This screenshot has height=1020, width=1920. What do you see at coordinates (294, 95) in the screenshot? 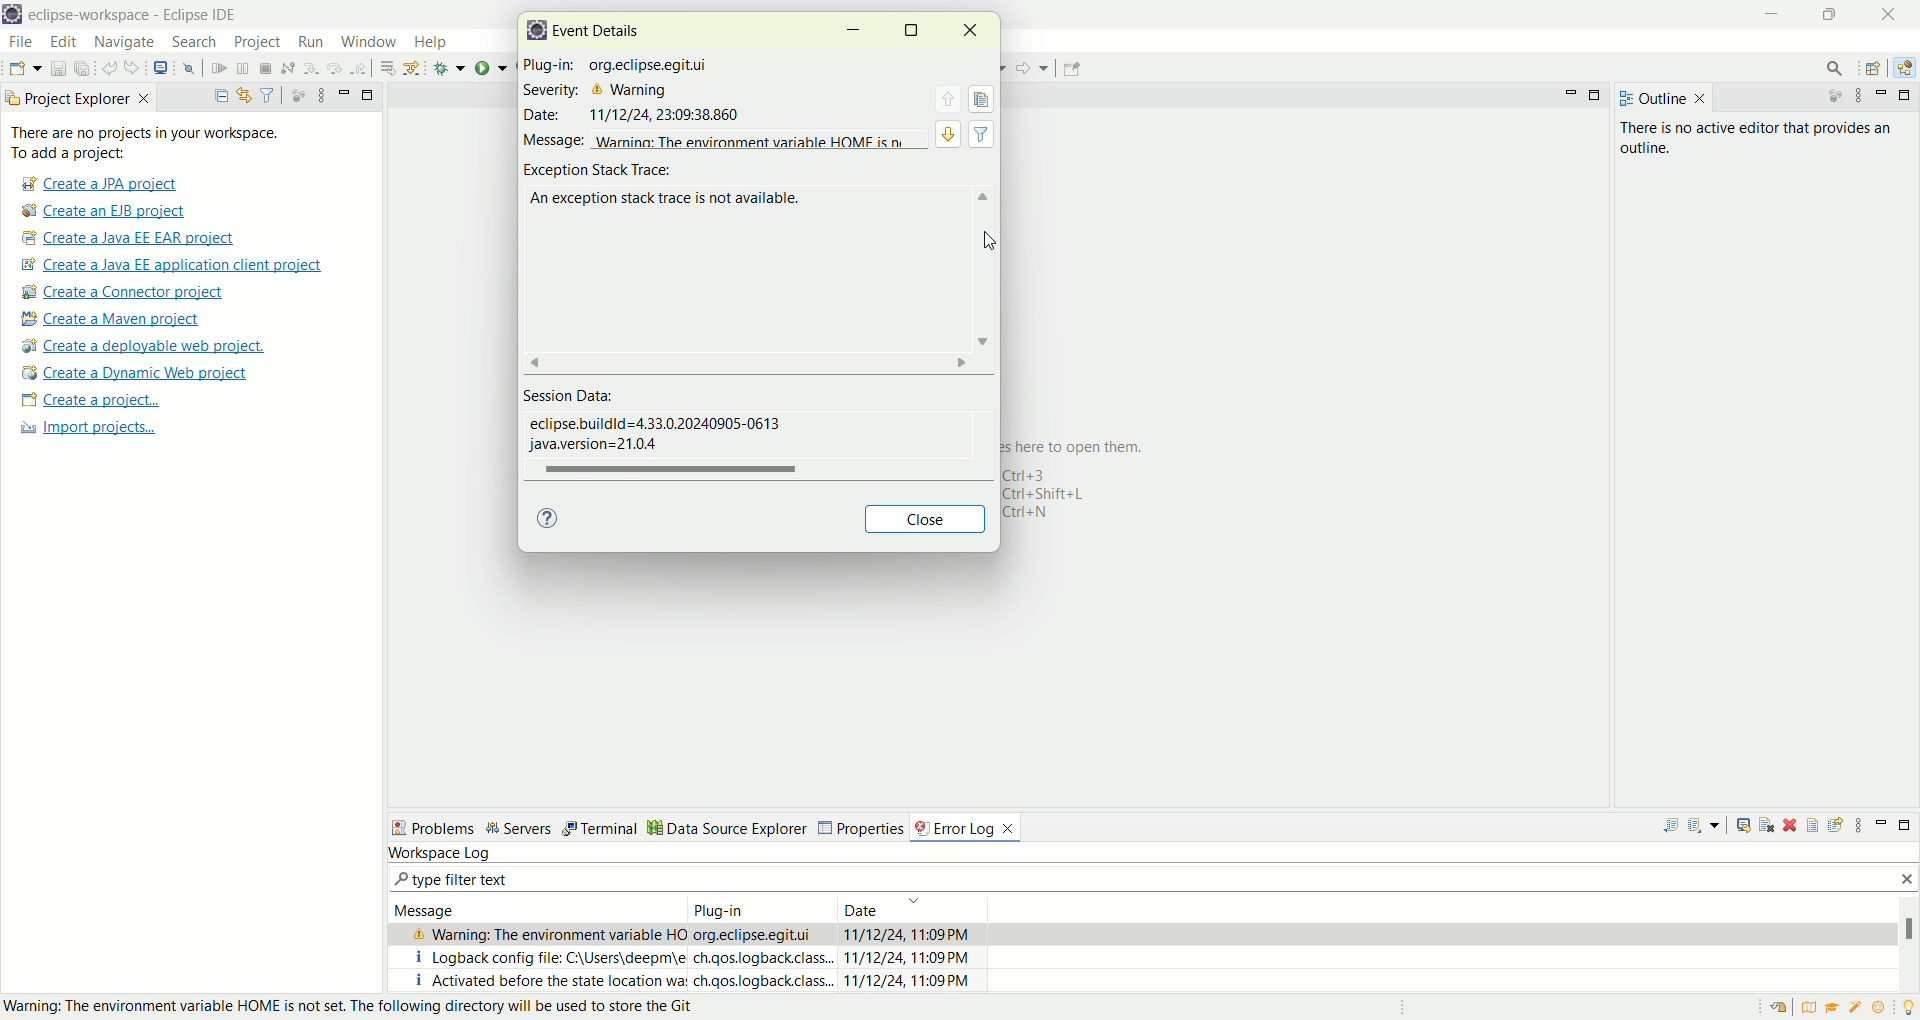
I see `focus on active tasks` at bounding box center [294, 95].